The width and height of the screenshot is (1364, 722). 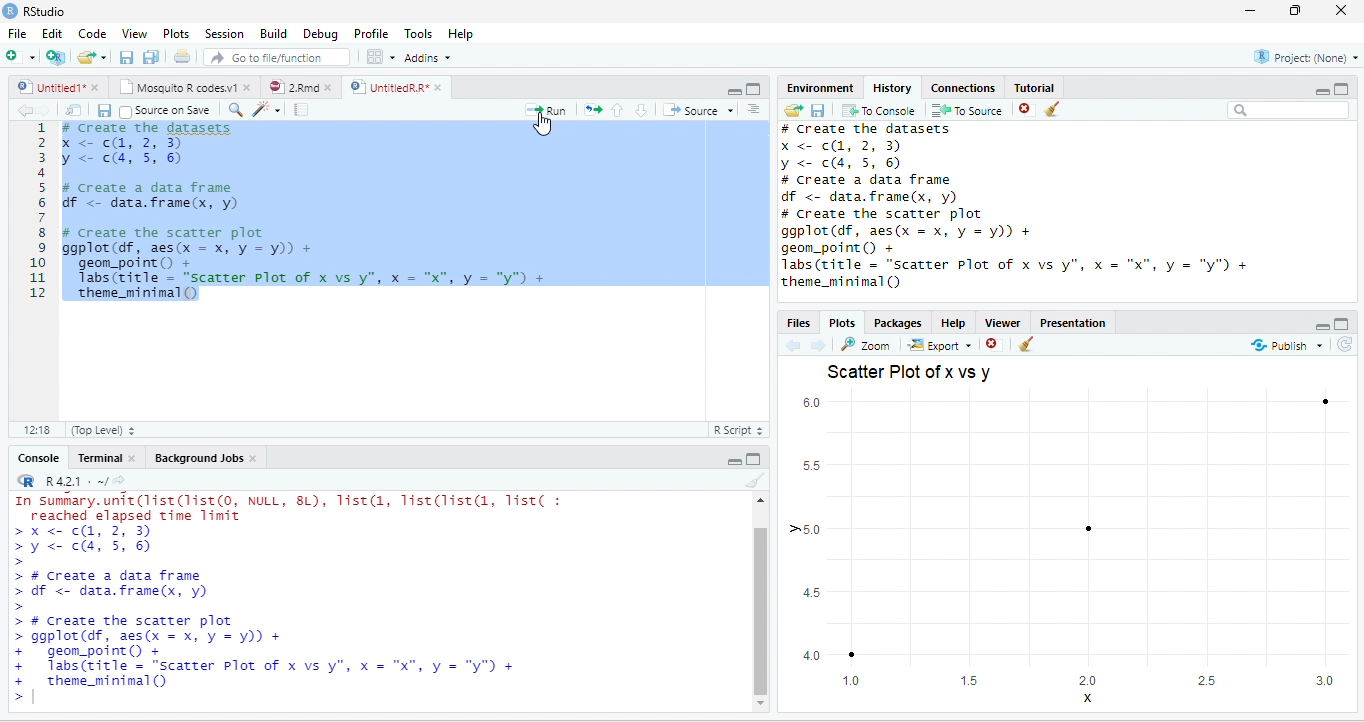 What do you see at coordinates (641, 110) in the screenshot?
I see `Go to next section/chunk` at bounding box center [641, 110].